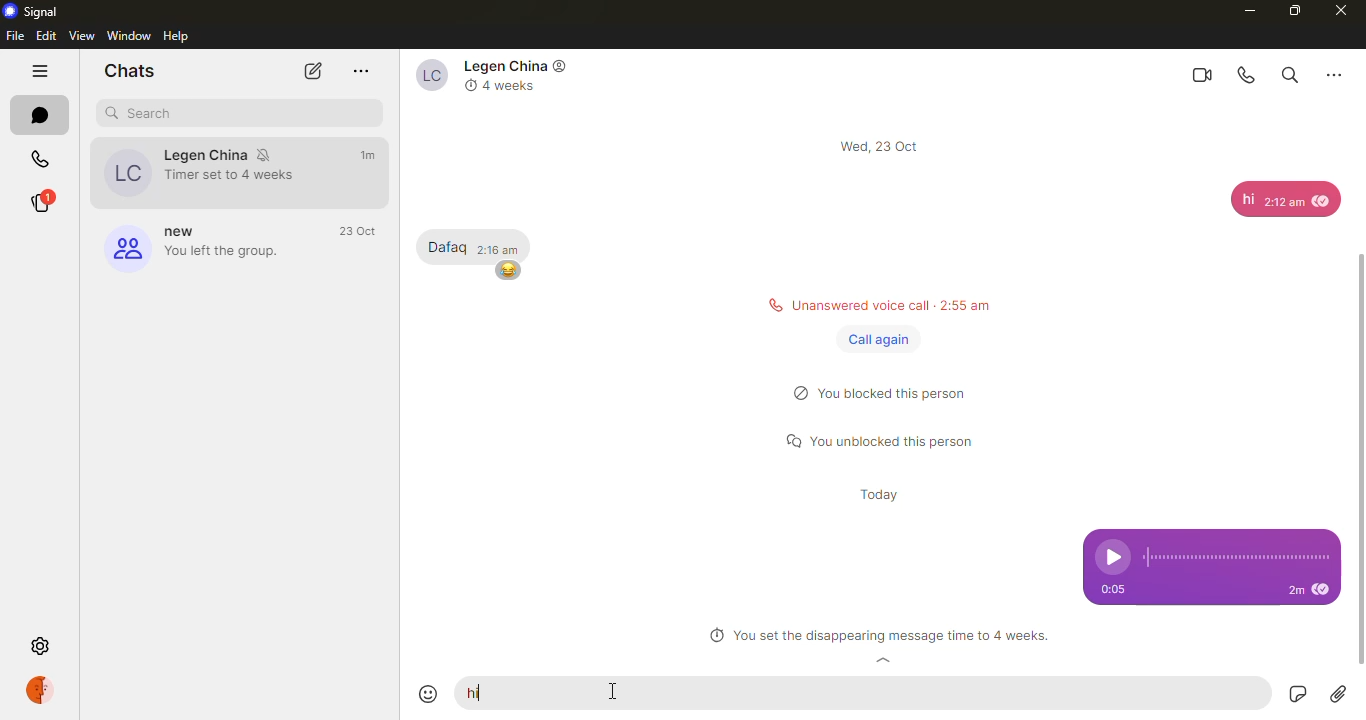 The width and height of the screenshot is (1366, 720). Describe the element at coordinates (1342, 11) in the screenshot. I see `close` at that location.